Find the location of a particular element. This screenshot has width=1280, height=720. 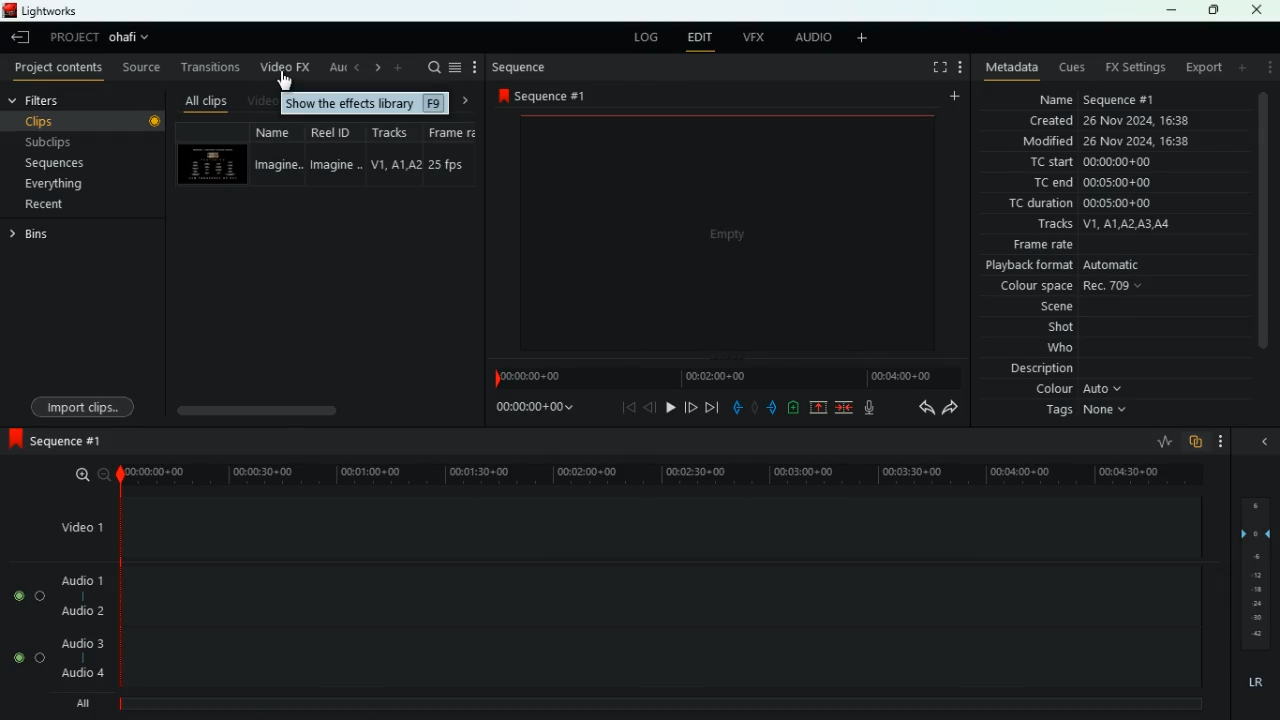

tc start is located at coordinates (1109, 163).